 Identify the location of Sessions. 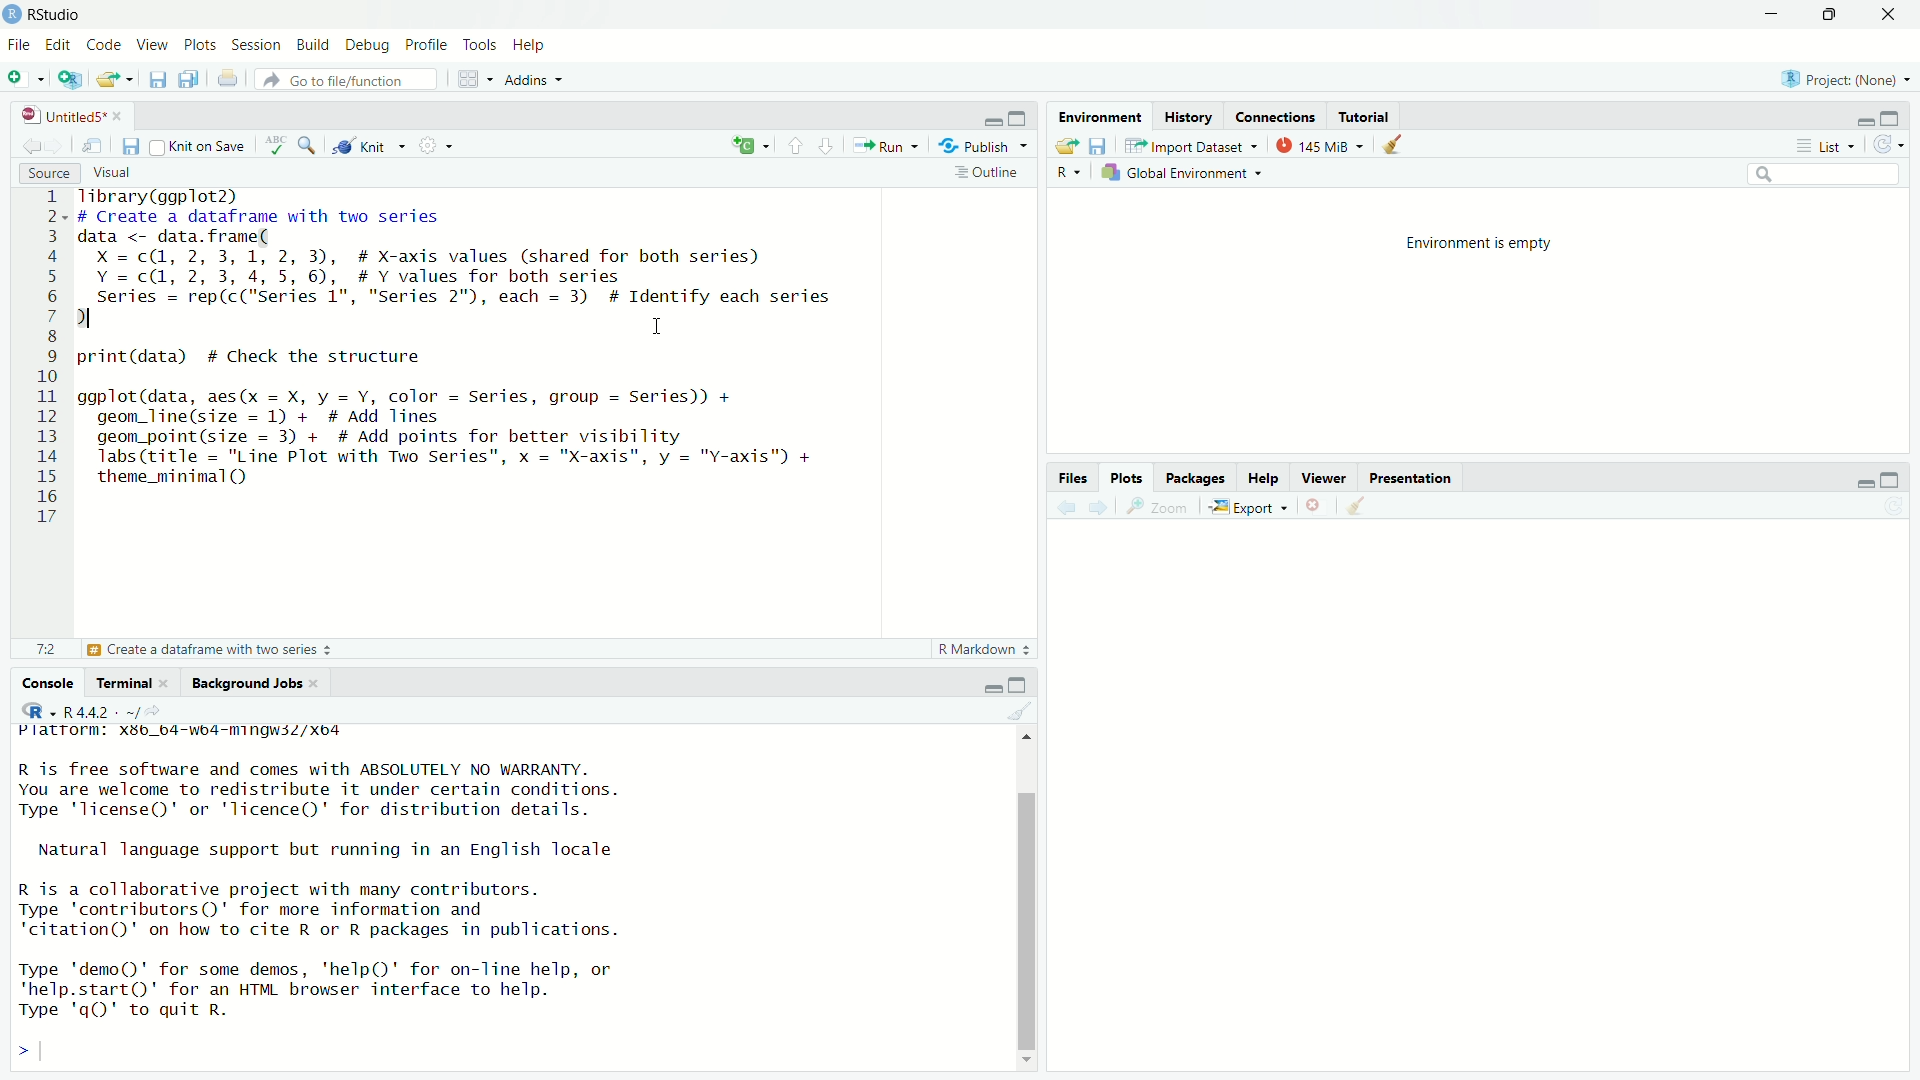
(256, 48).